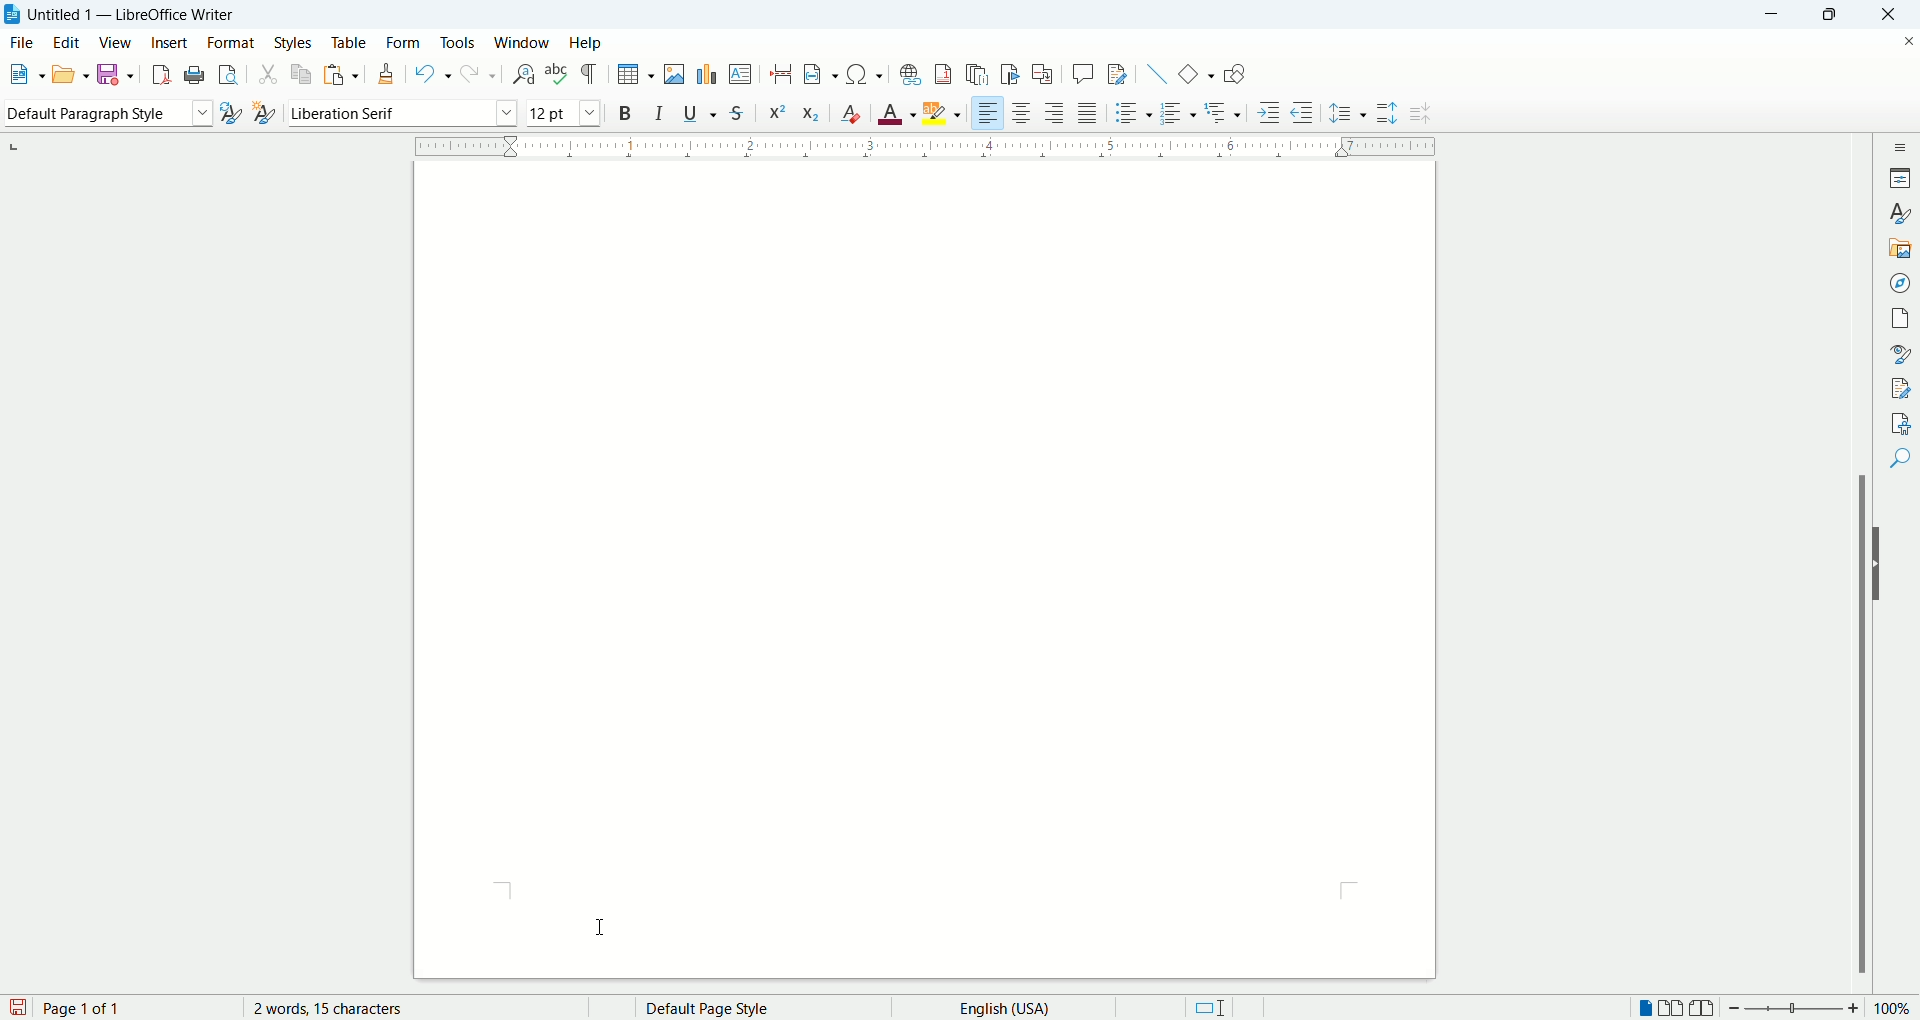  Describe the element at coordinates (18, 1006) in the screenshot. I see `save` at that location.